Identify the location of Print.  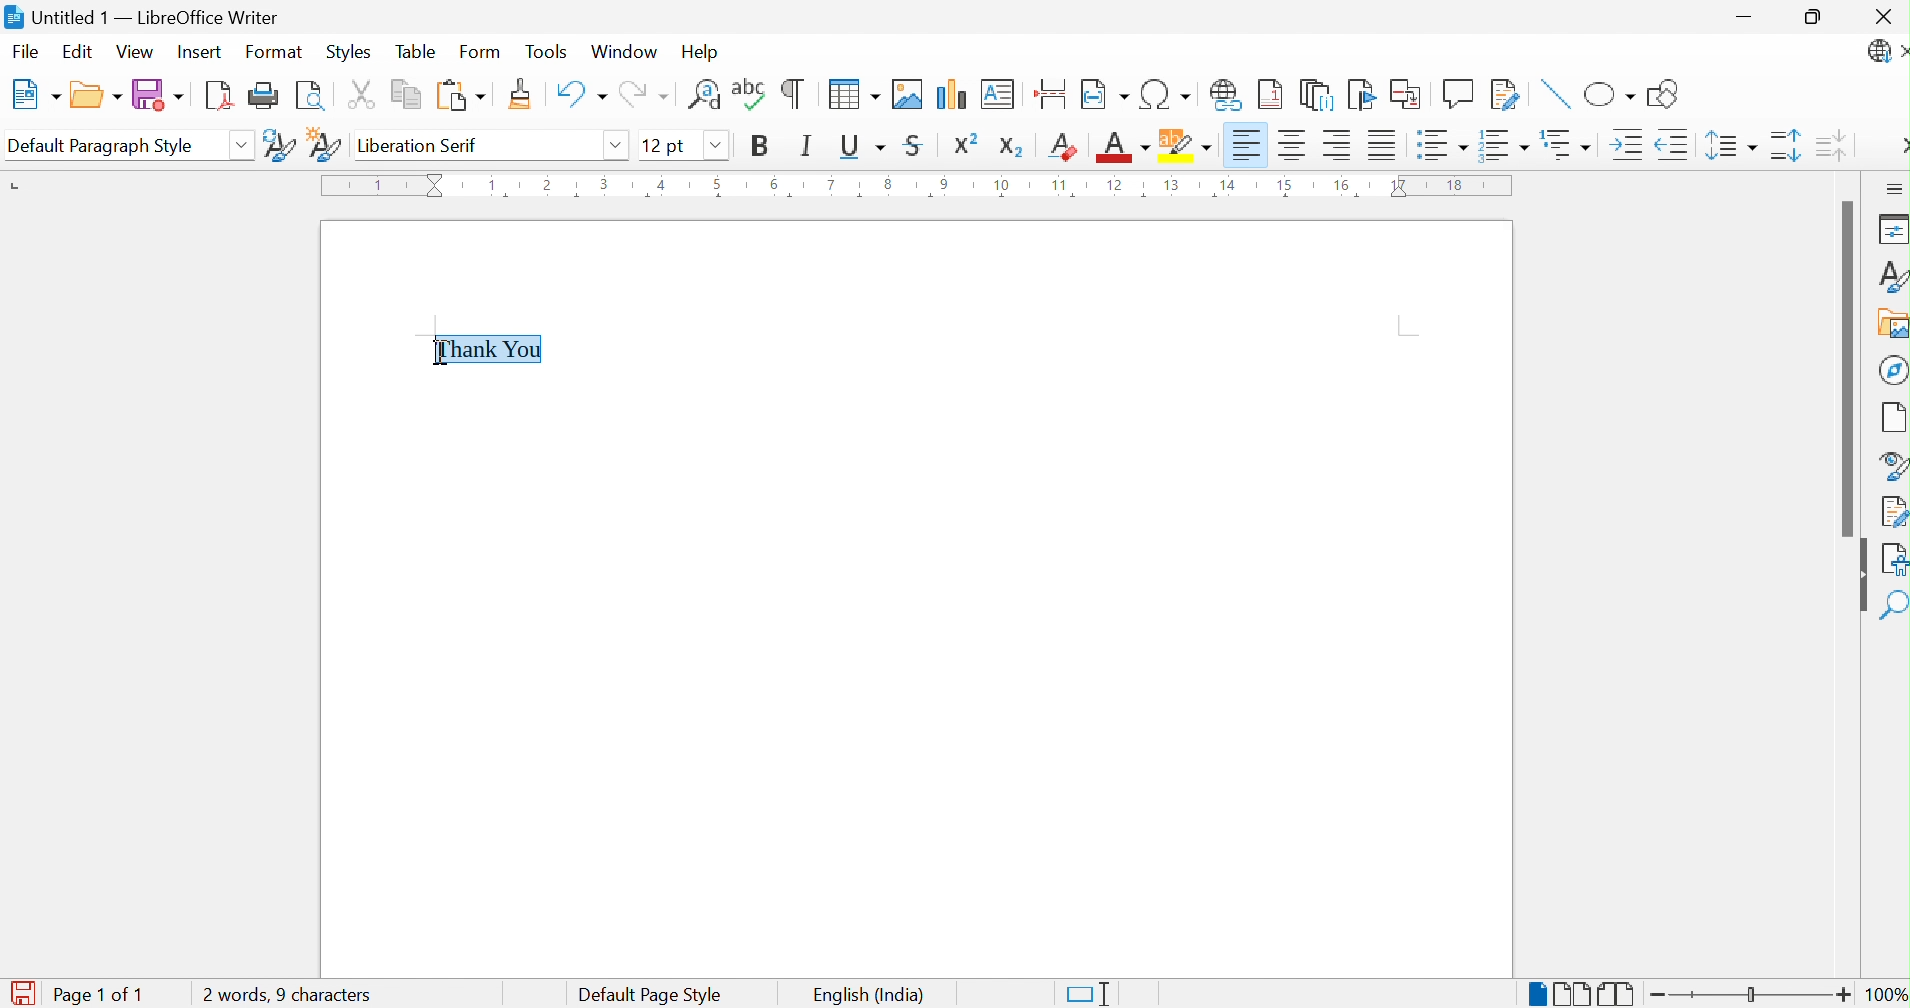
(263, 95).